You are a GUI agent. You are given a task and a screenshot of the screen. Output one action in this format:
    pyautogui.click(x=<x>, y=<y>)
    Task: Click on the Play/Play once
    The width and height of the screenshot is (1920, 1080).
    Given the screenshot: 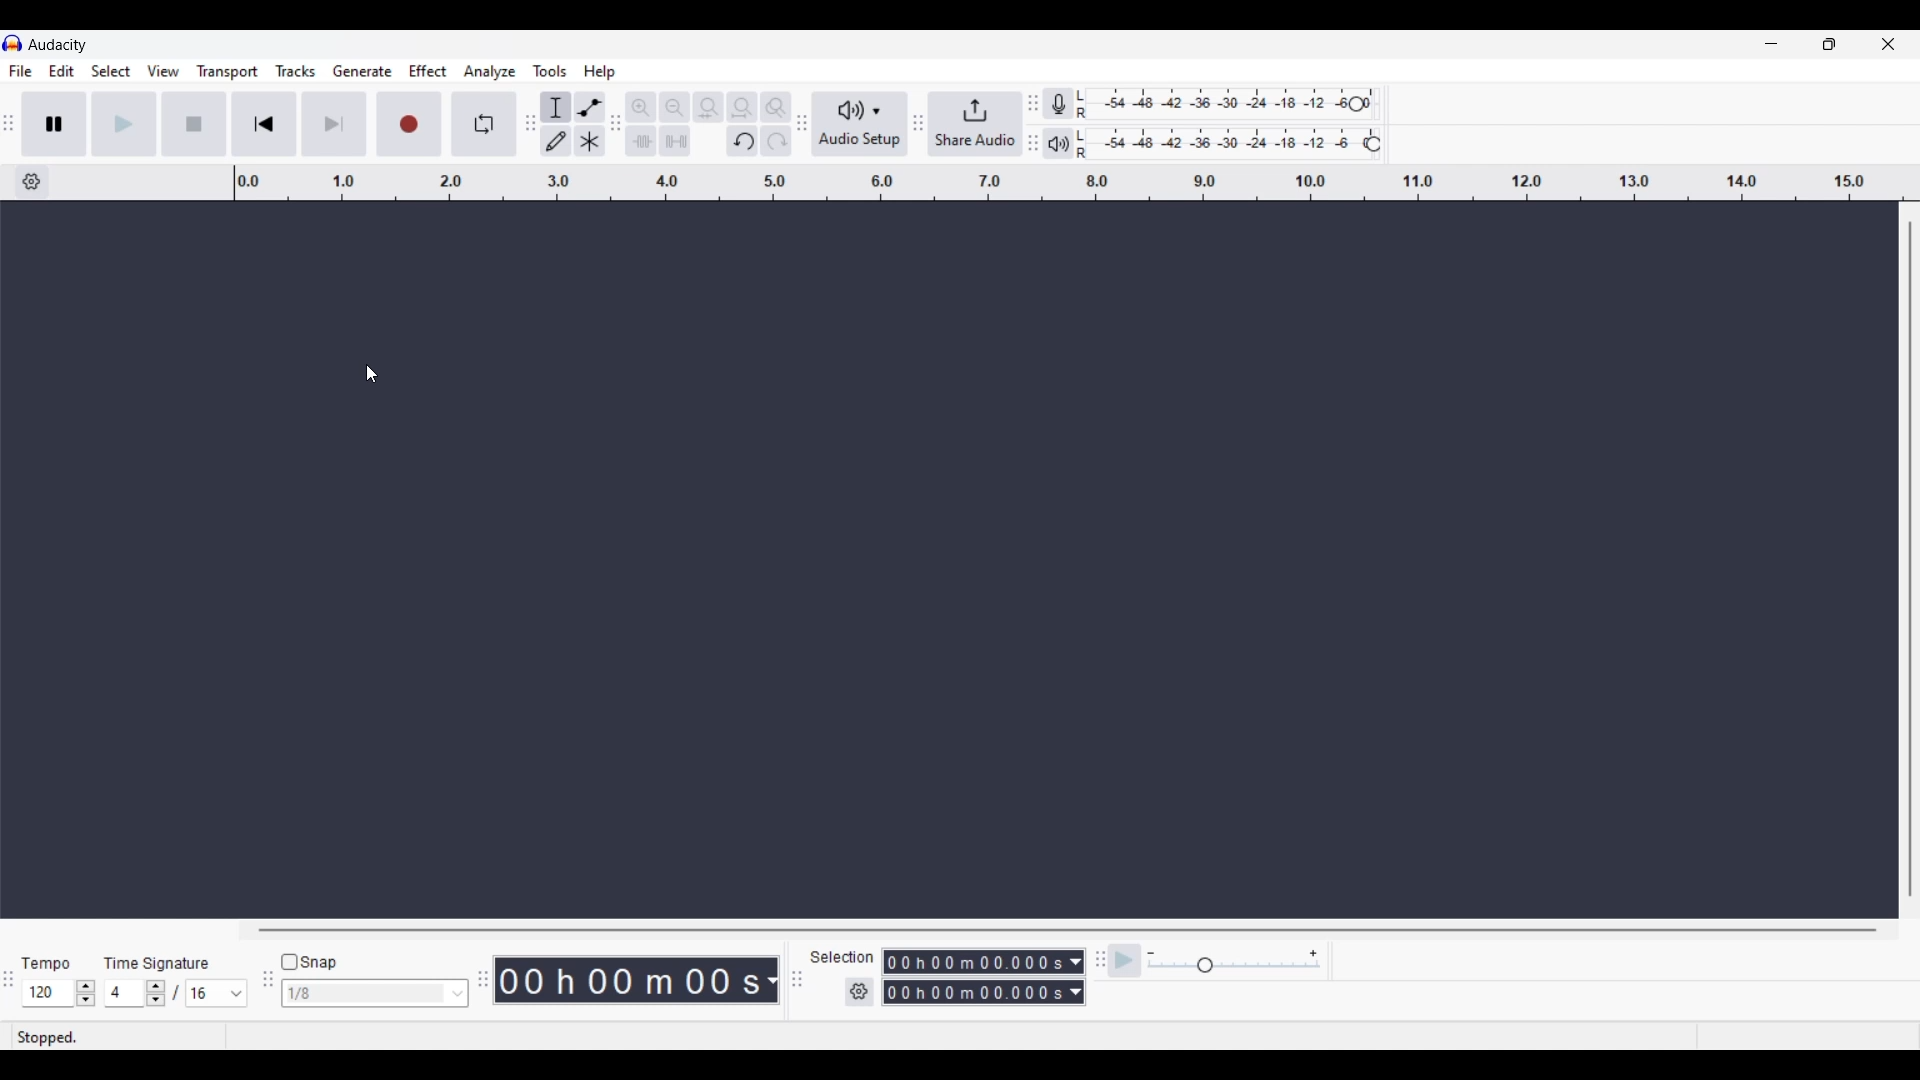 What is the action you would take?
    pyautogui.click(x=124, y=123)
    